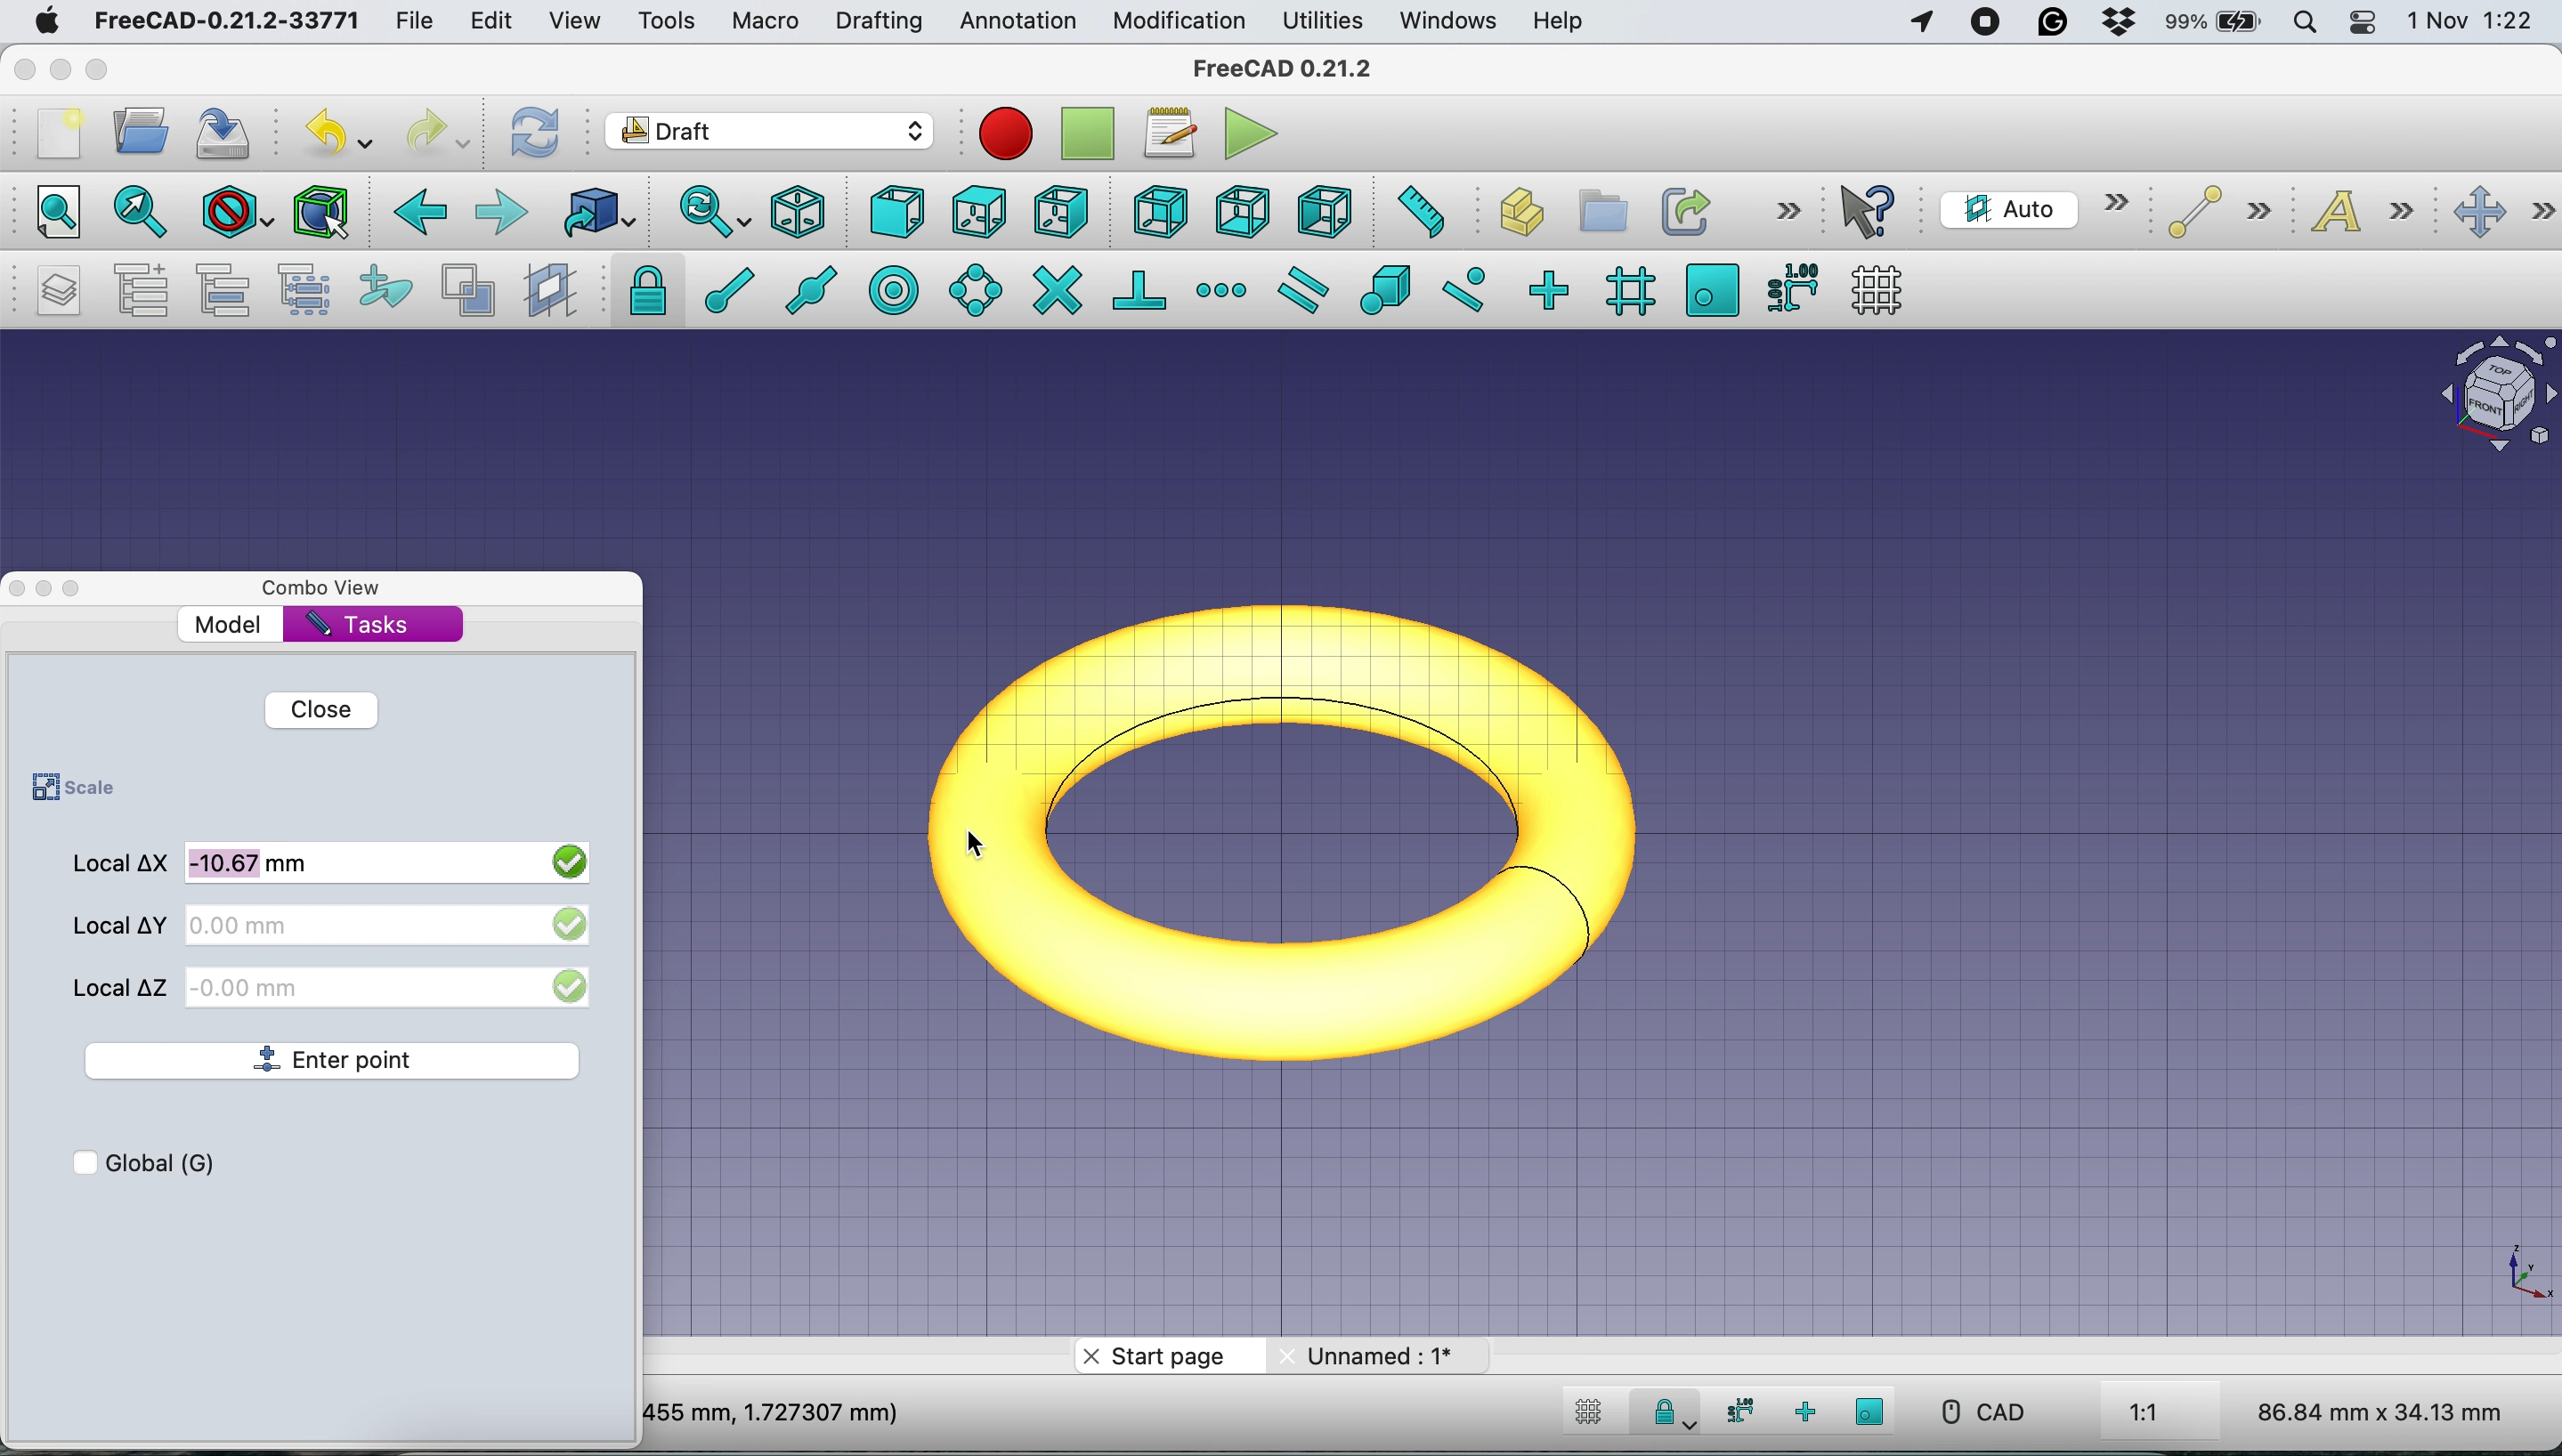 This screenshot has width=2562, height=1456. What do you see at coordinates (337, 128) in the screenshot?
I see `undo` at bounding box center [337, 128].